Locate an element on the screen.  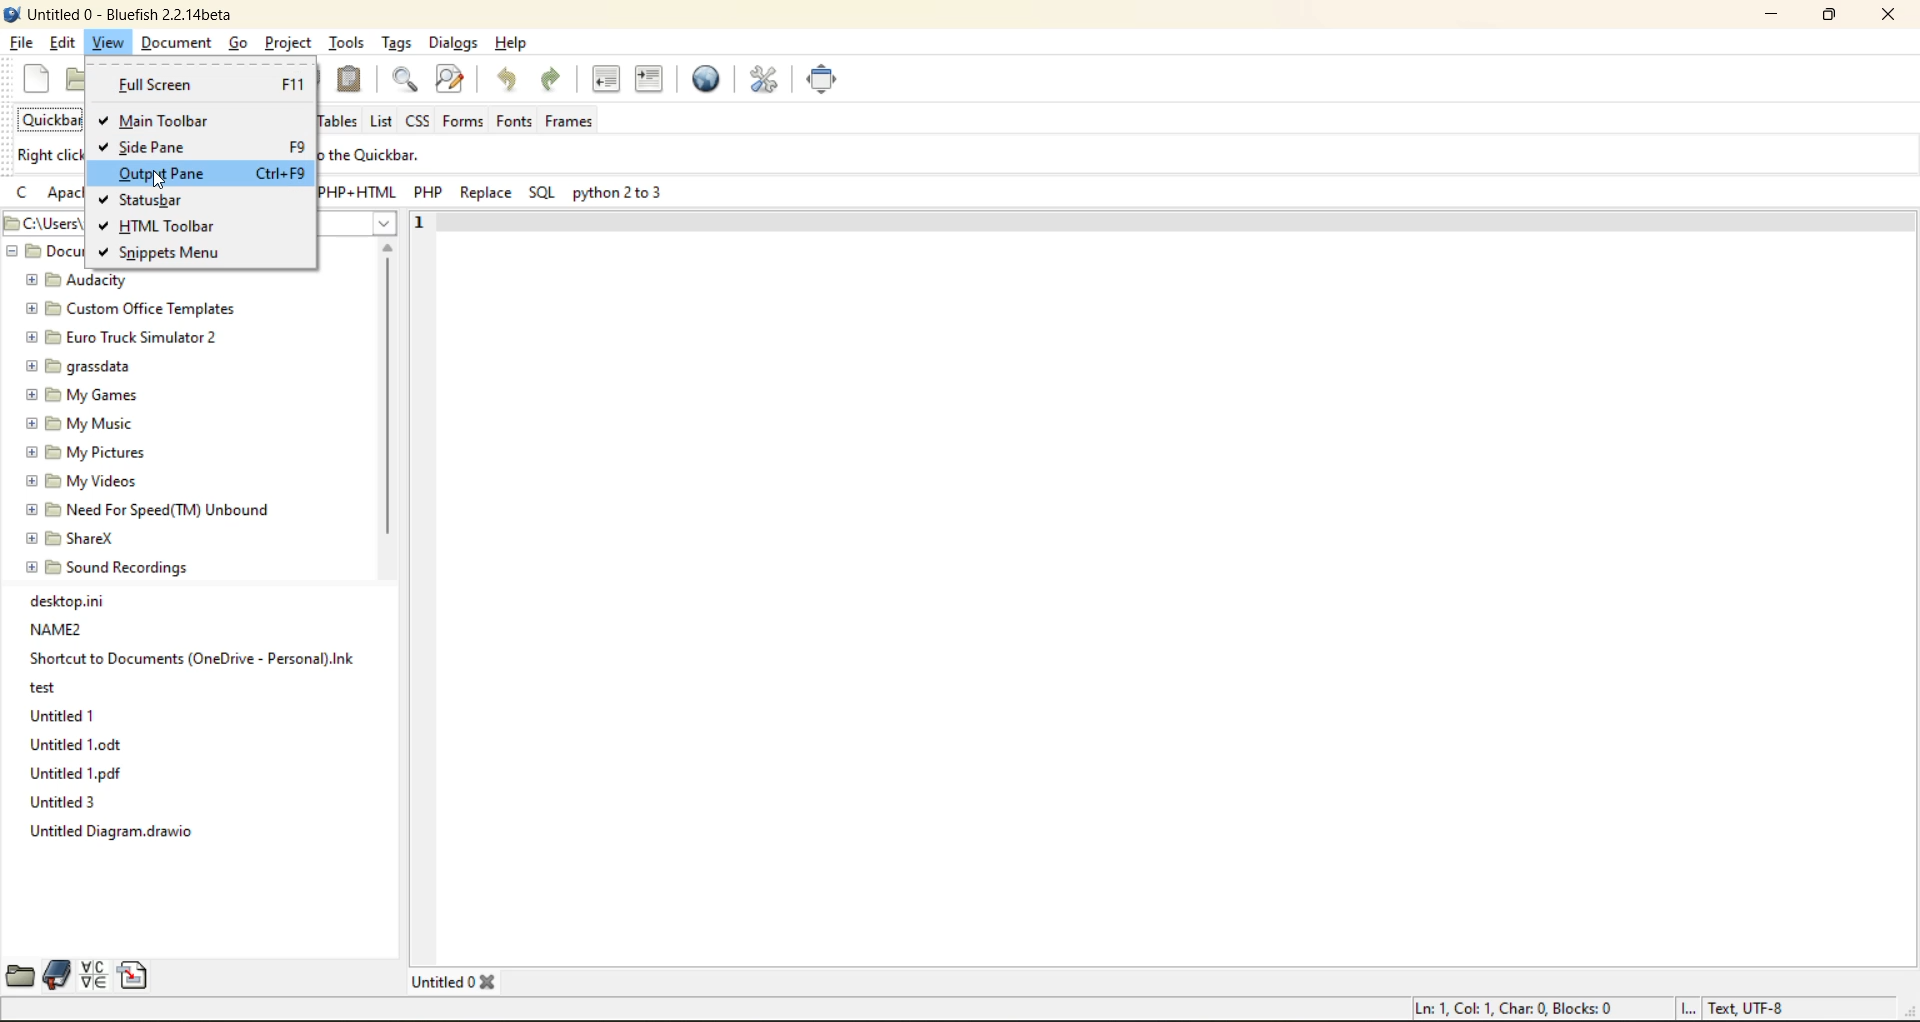
Untitled 1.pdf is located at coordinates (79, 773).